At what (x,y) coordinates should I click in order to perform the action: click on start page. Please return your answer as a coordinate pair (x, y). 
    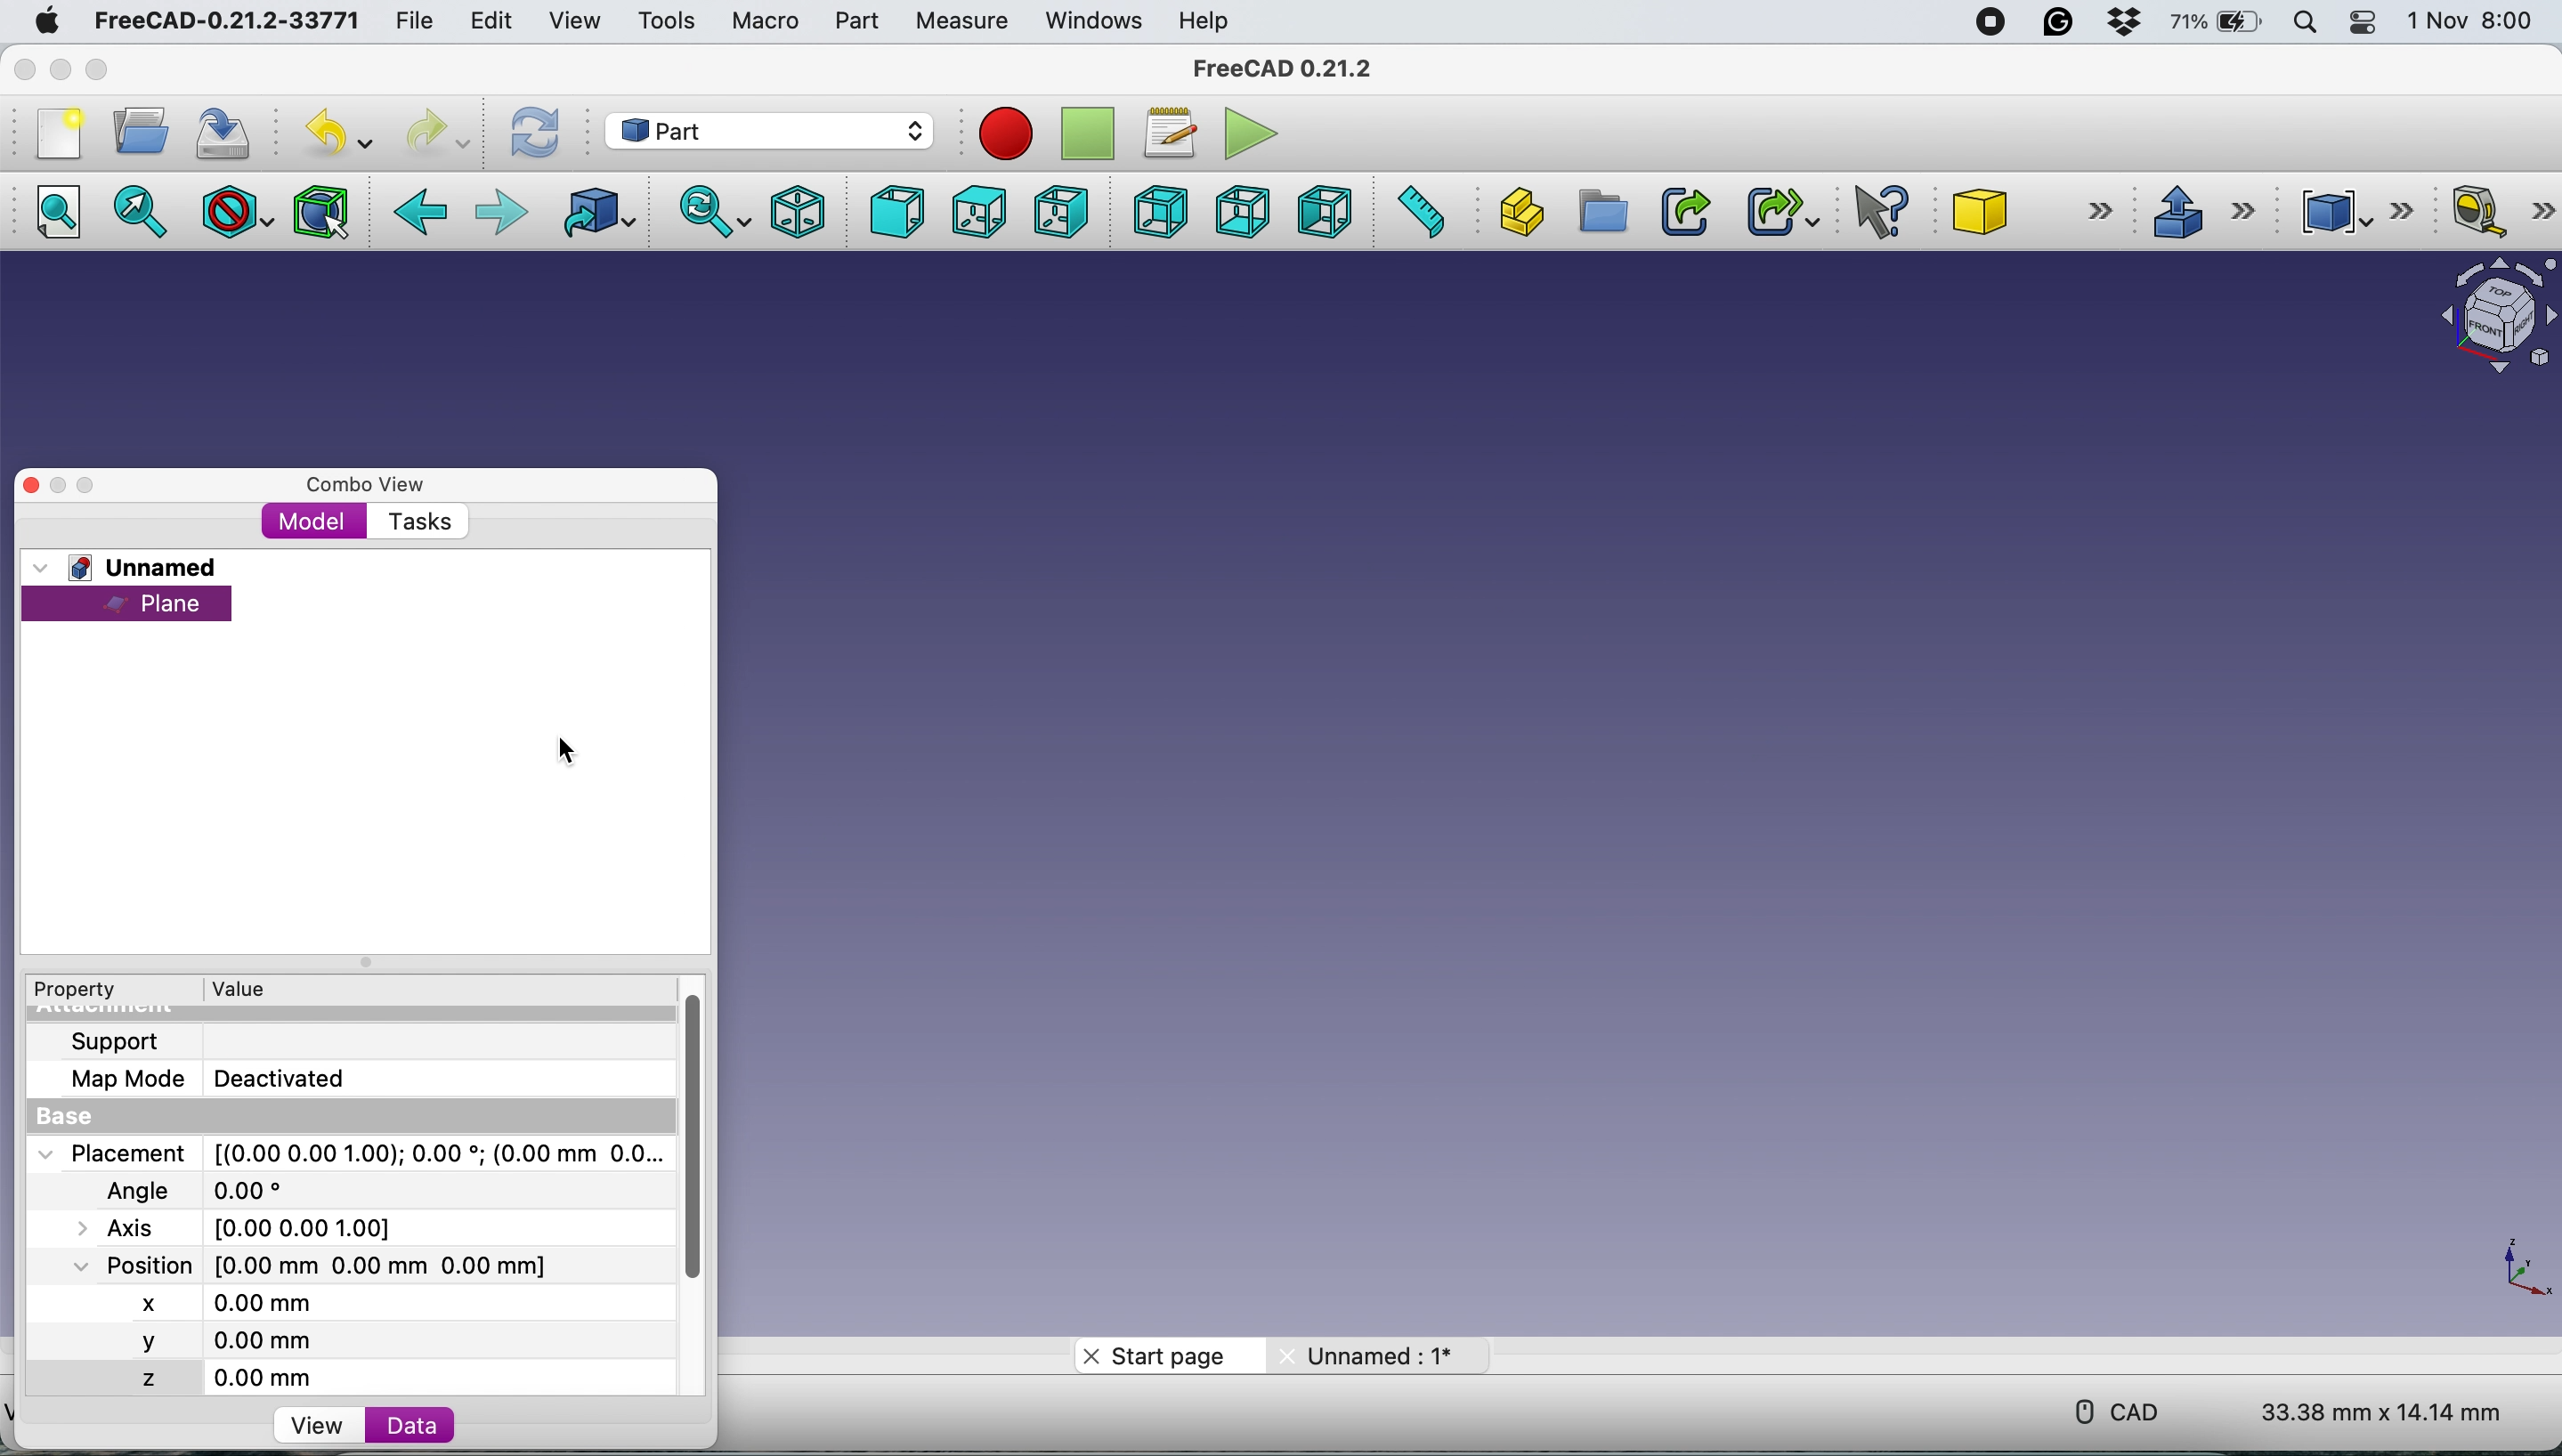
    Looking at the image, I should click on (1161, 1359).